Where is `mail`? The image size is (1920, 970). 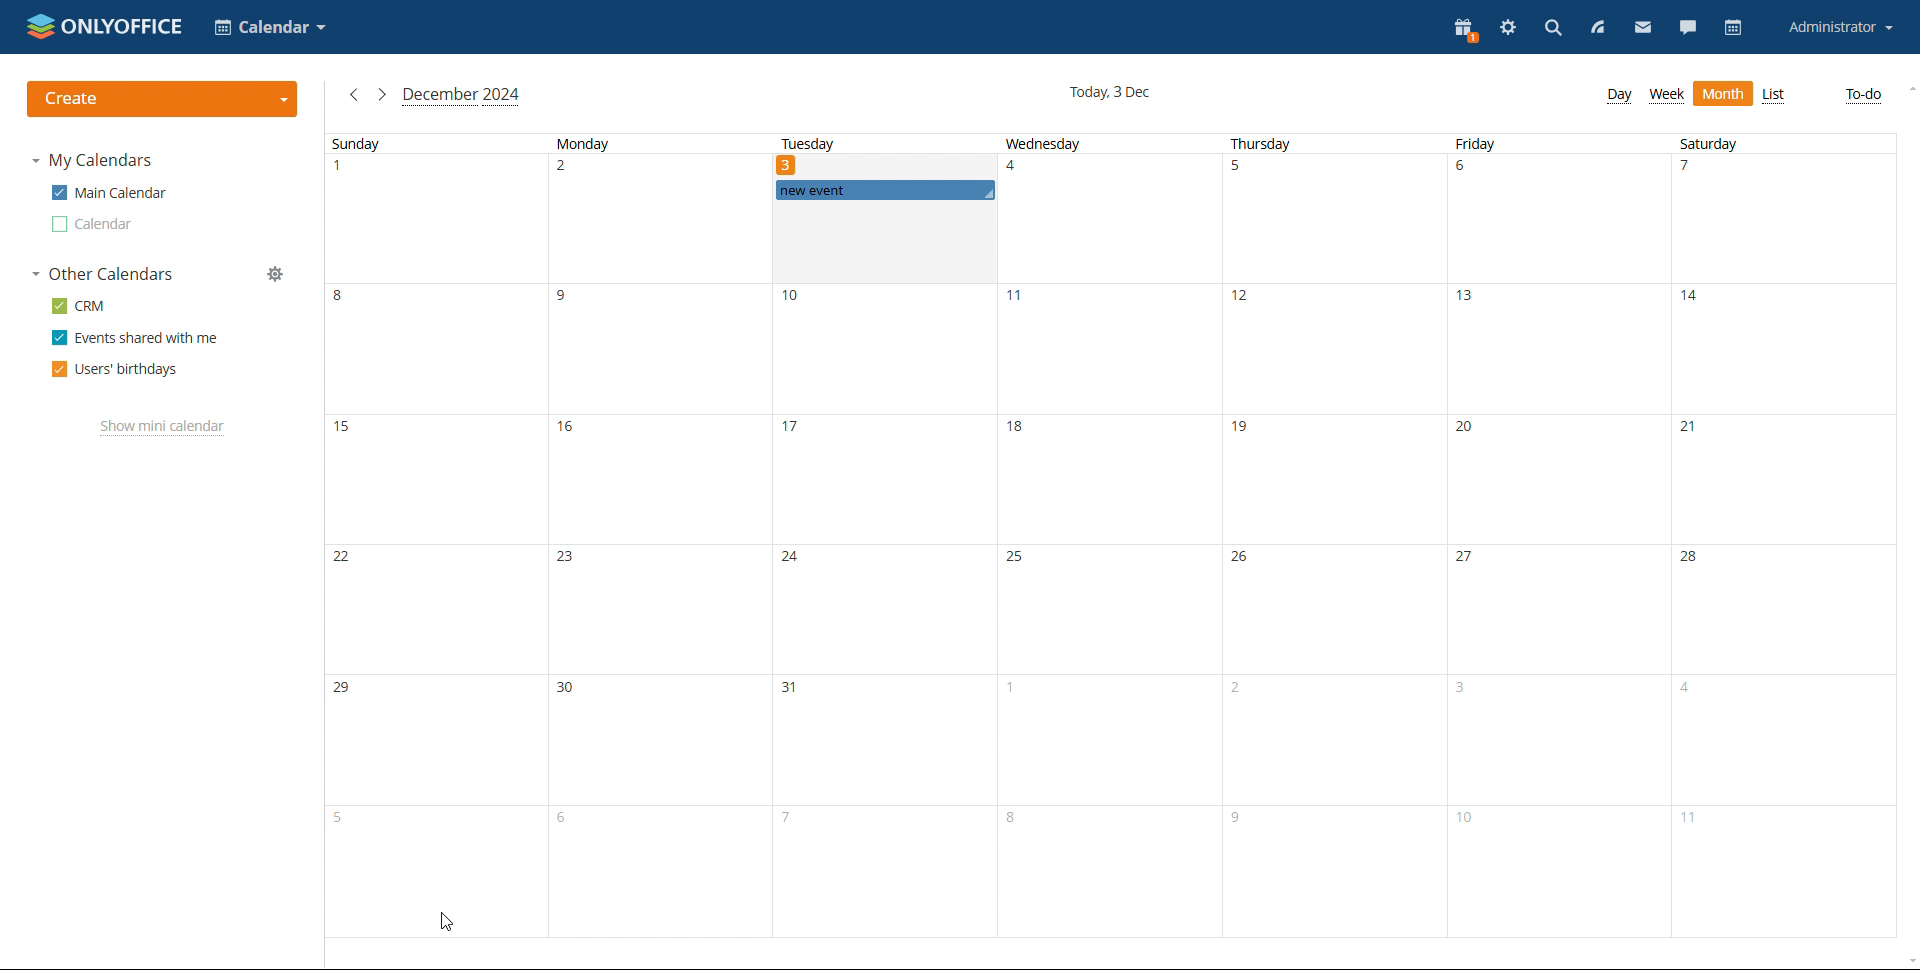
mail is located at coordinates (1642, 28).